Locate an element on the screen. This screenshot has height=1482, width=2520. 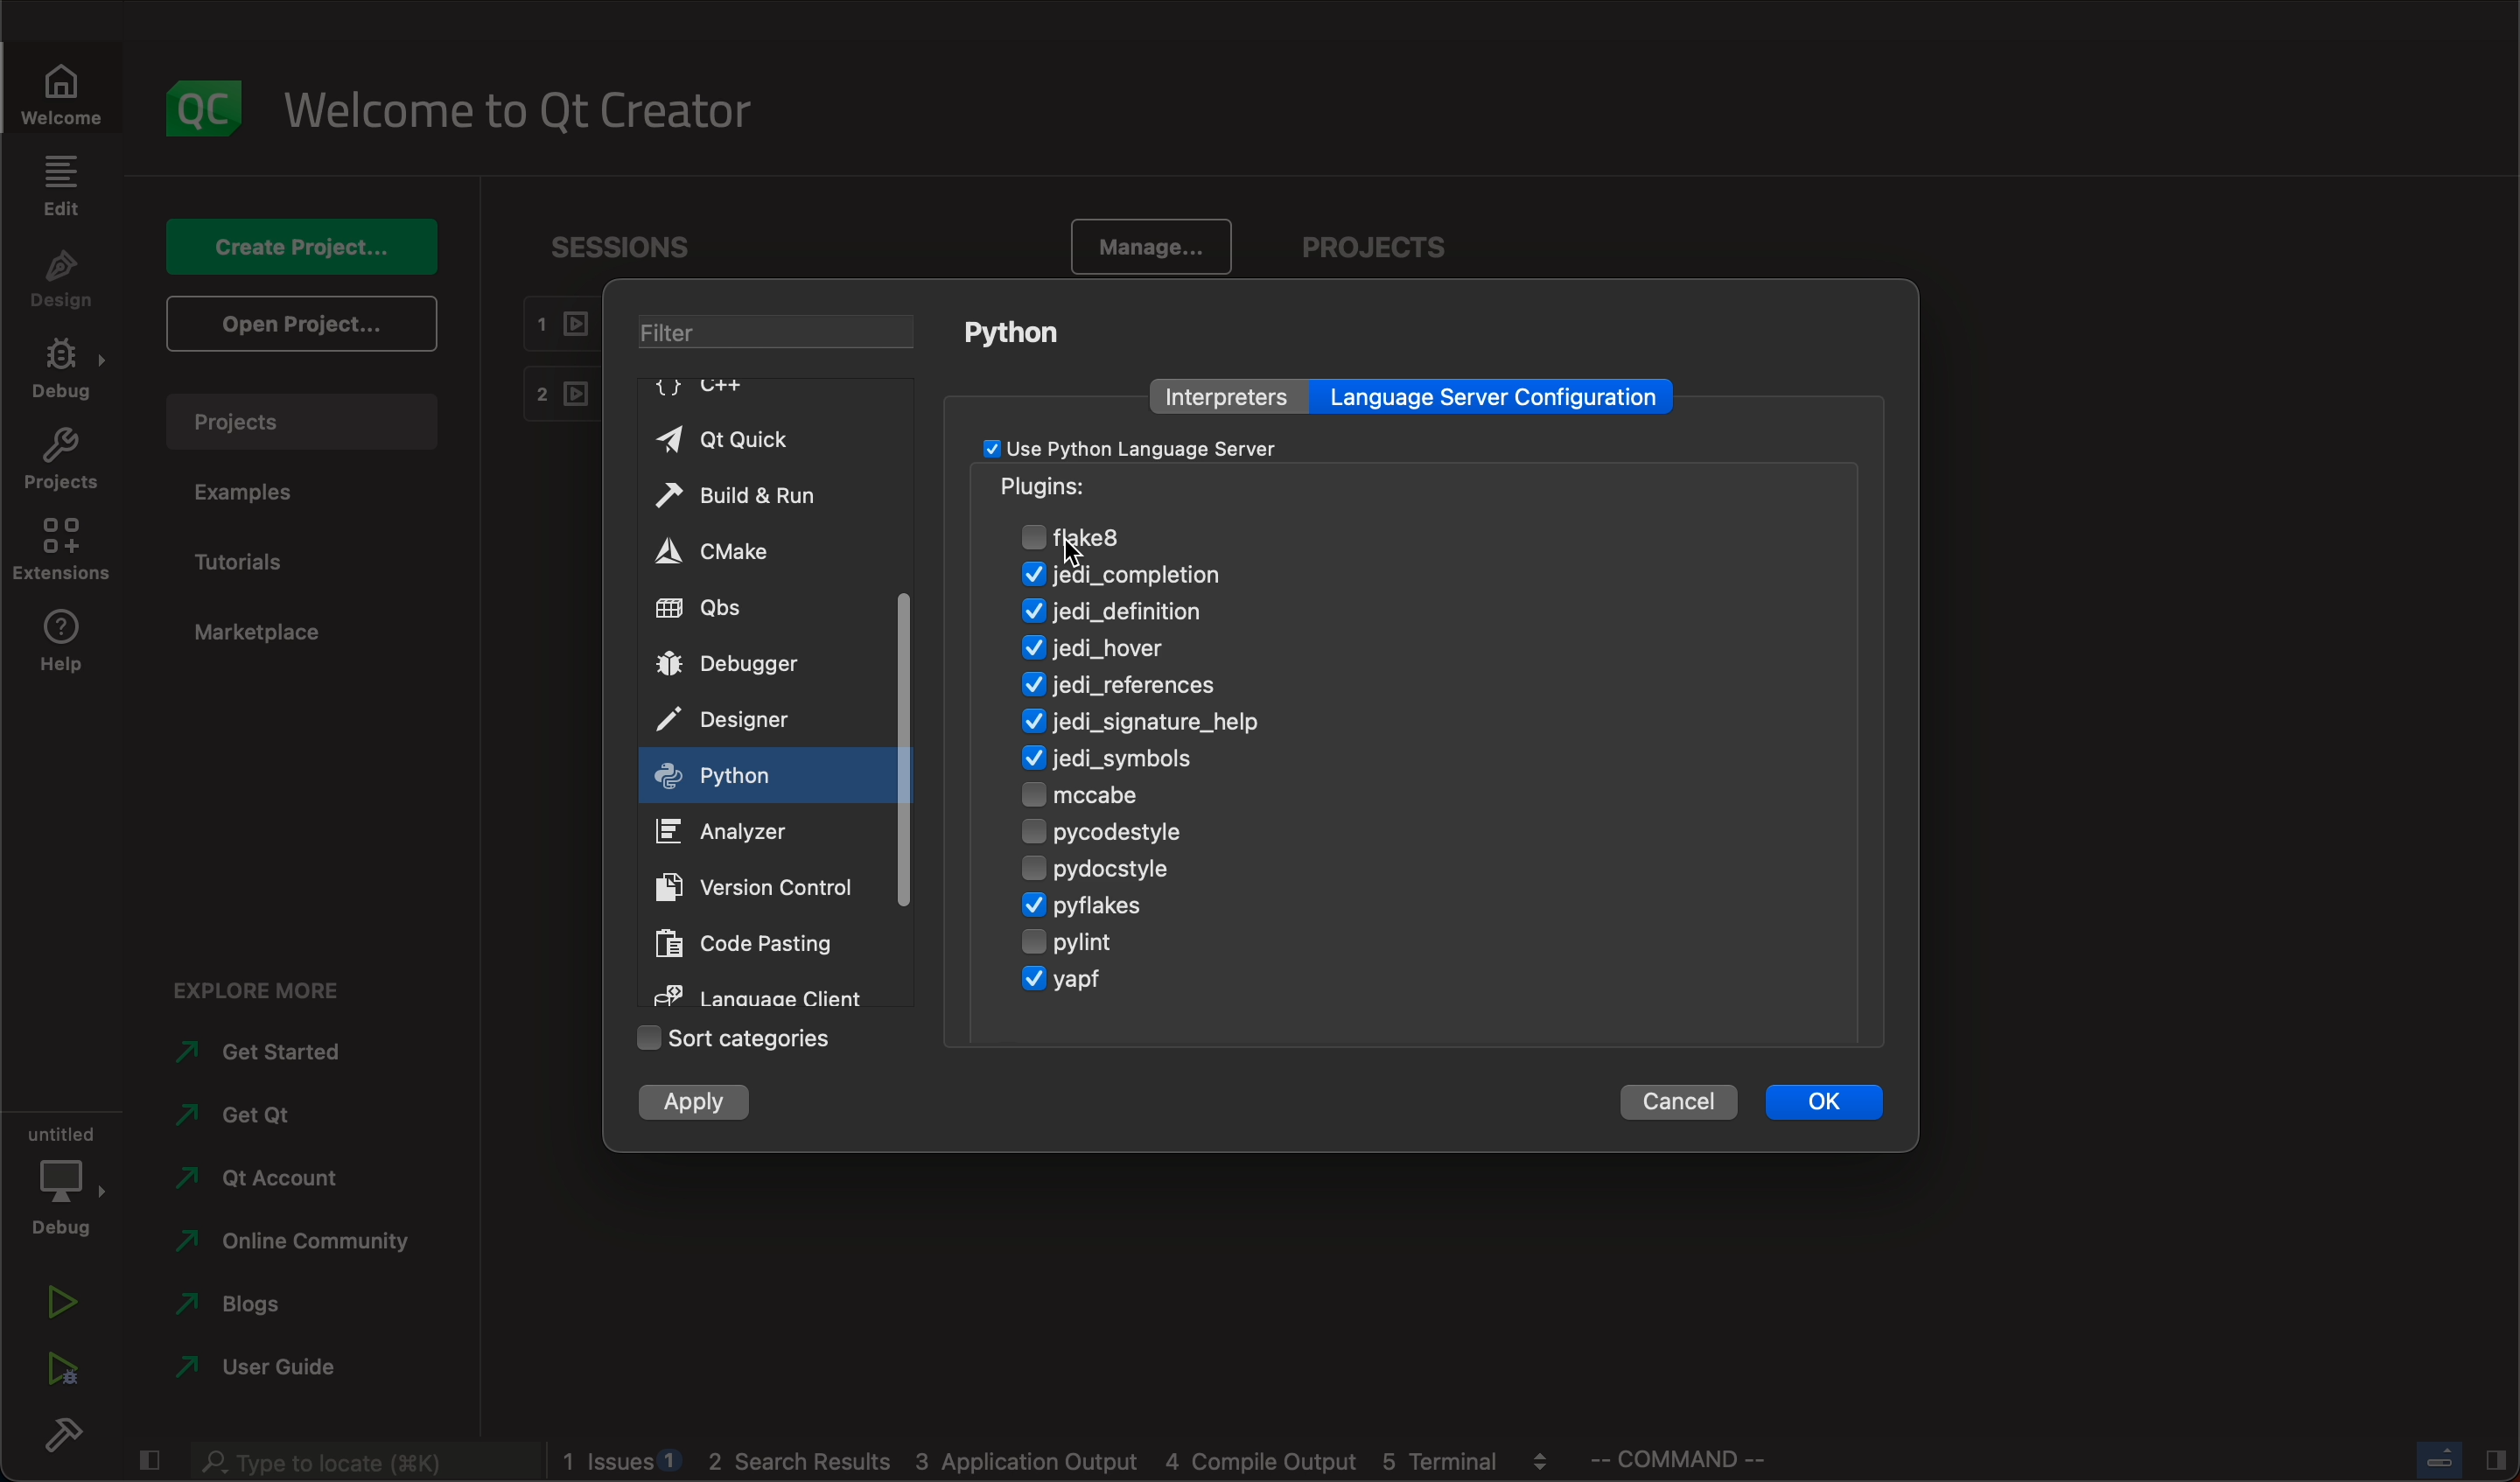
extenstions is located at coordinates (59, 548).